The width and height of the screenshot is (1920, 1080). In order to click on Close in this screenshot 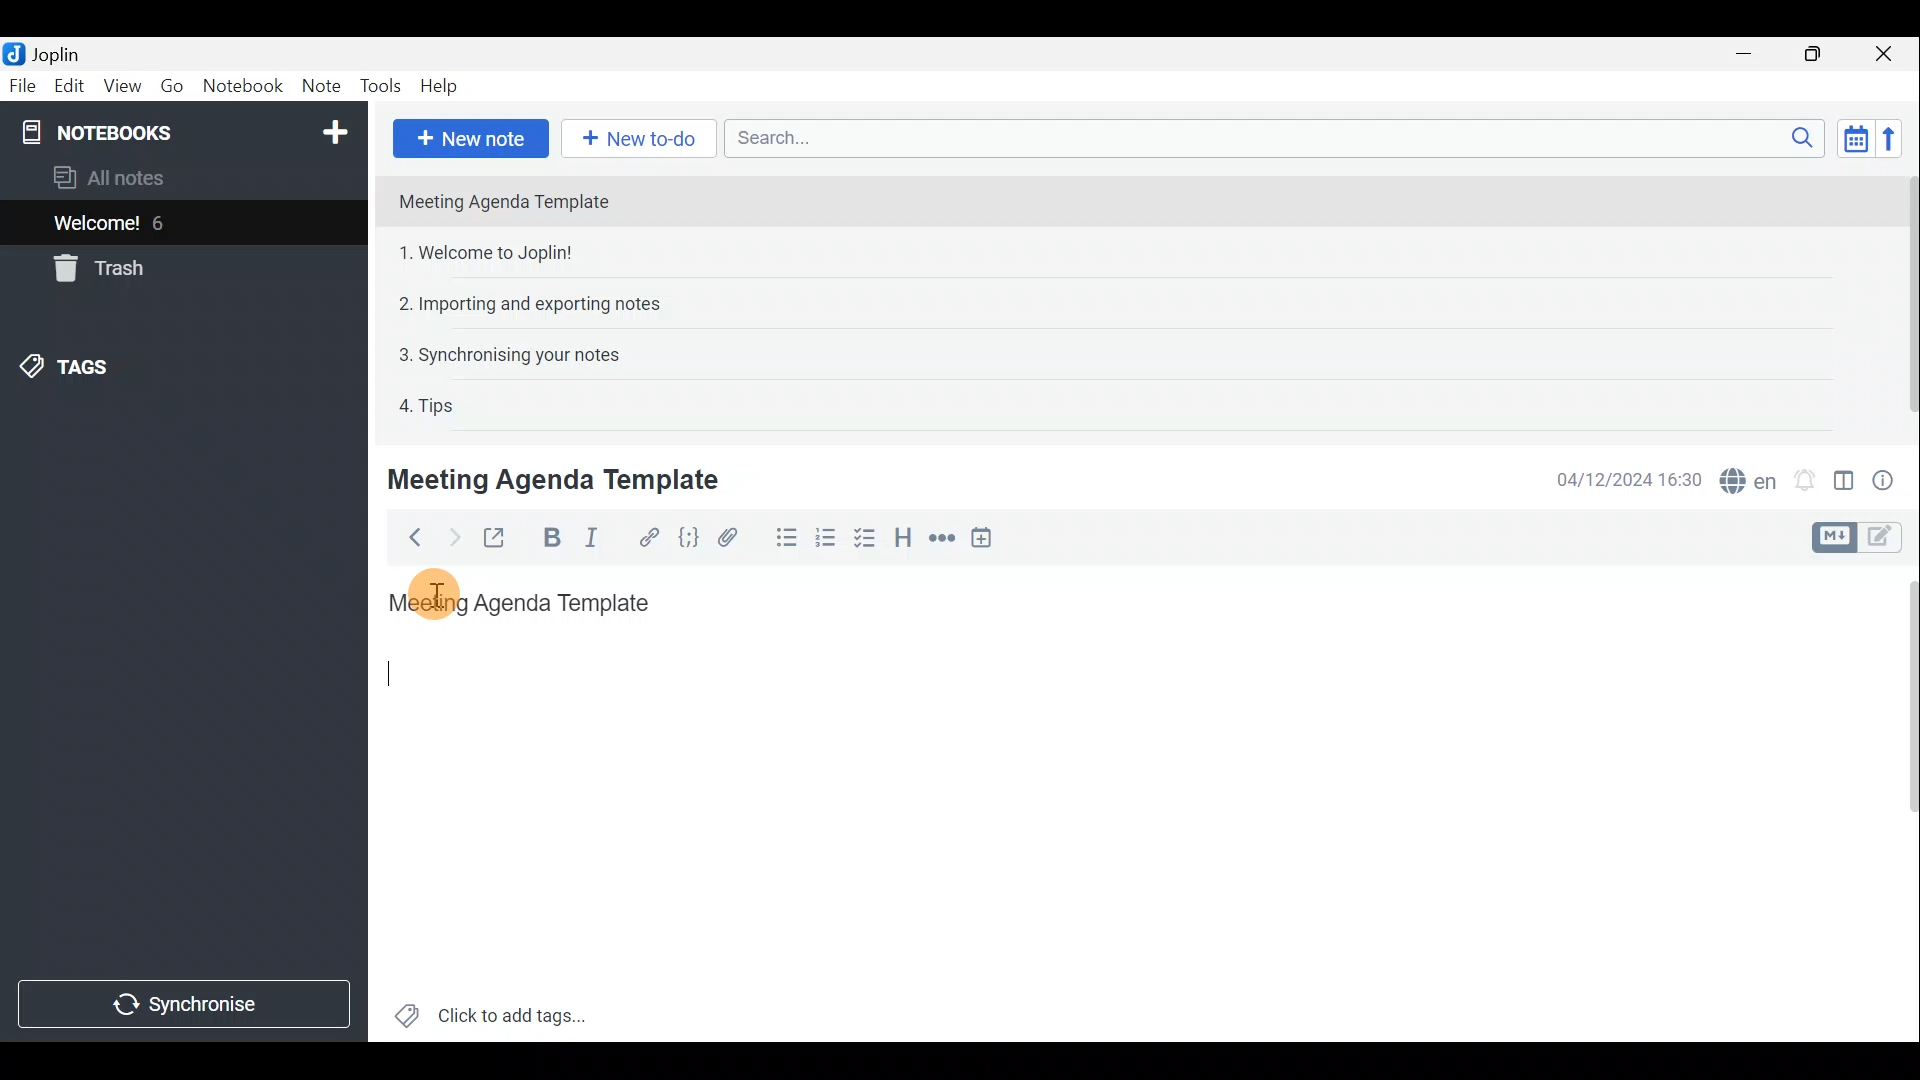, I will do `click(1885, 55)`.